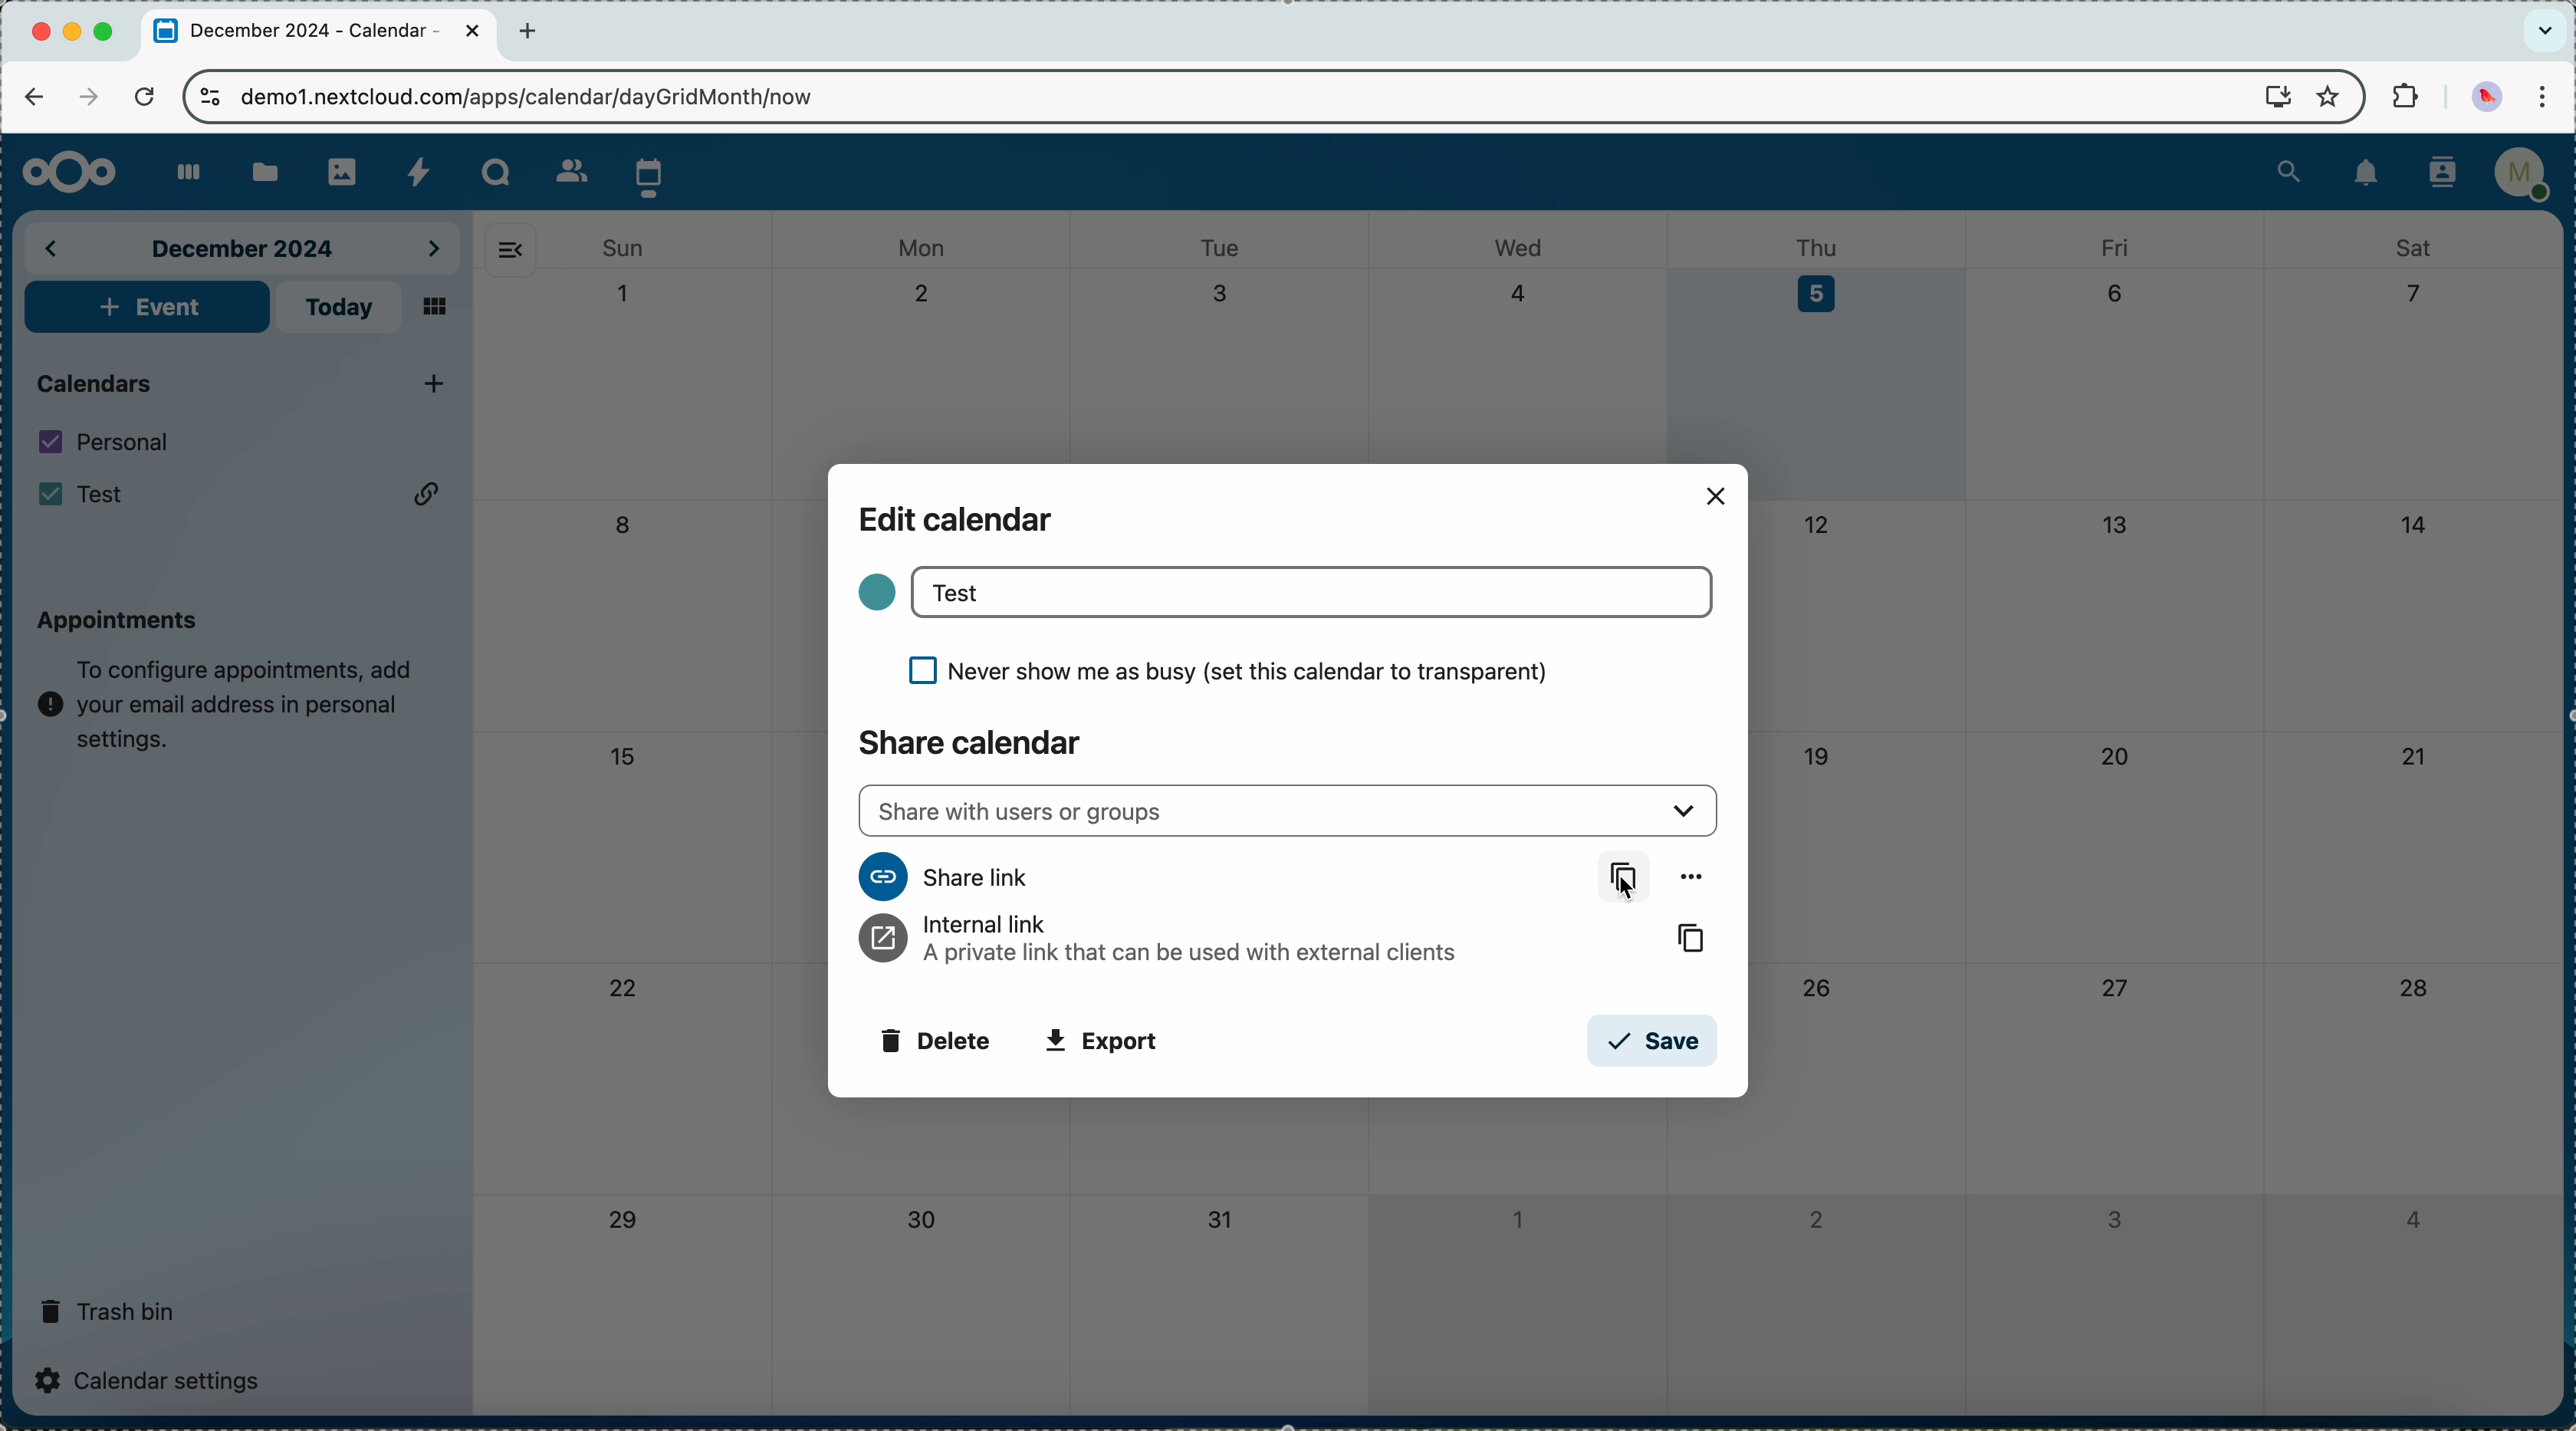  What do you see at coordinates (2550, 98) in the screenshot?
I see `customize and control Google Chrome` at bounding box center [2550, 98].